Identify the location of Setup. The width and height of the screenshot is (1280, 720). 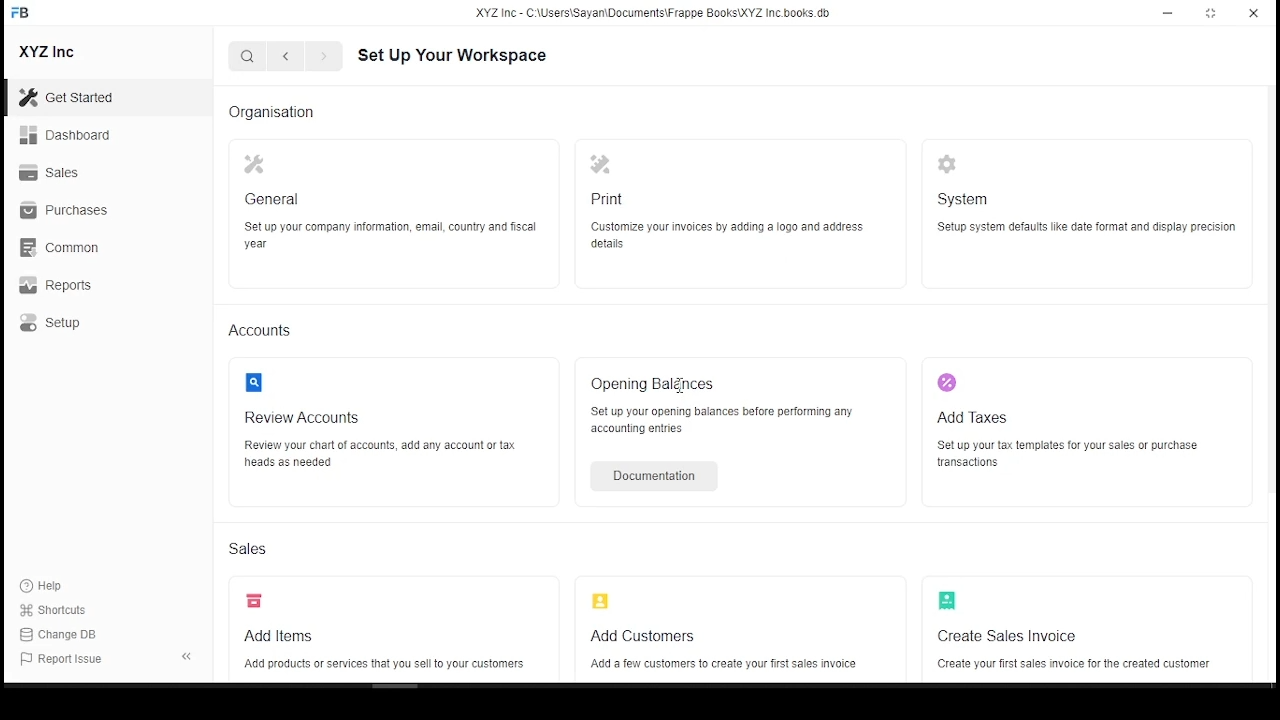
(50, 323).